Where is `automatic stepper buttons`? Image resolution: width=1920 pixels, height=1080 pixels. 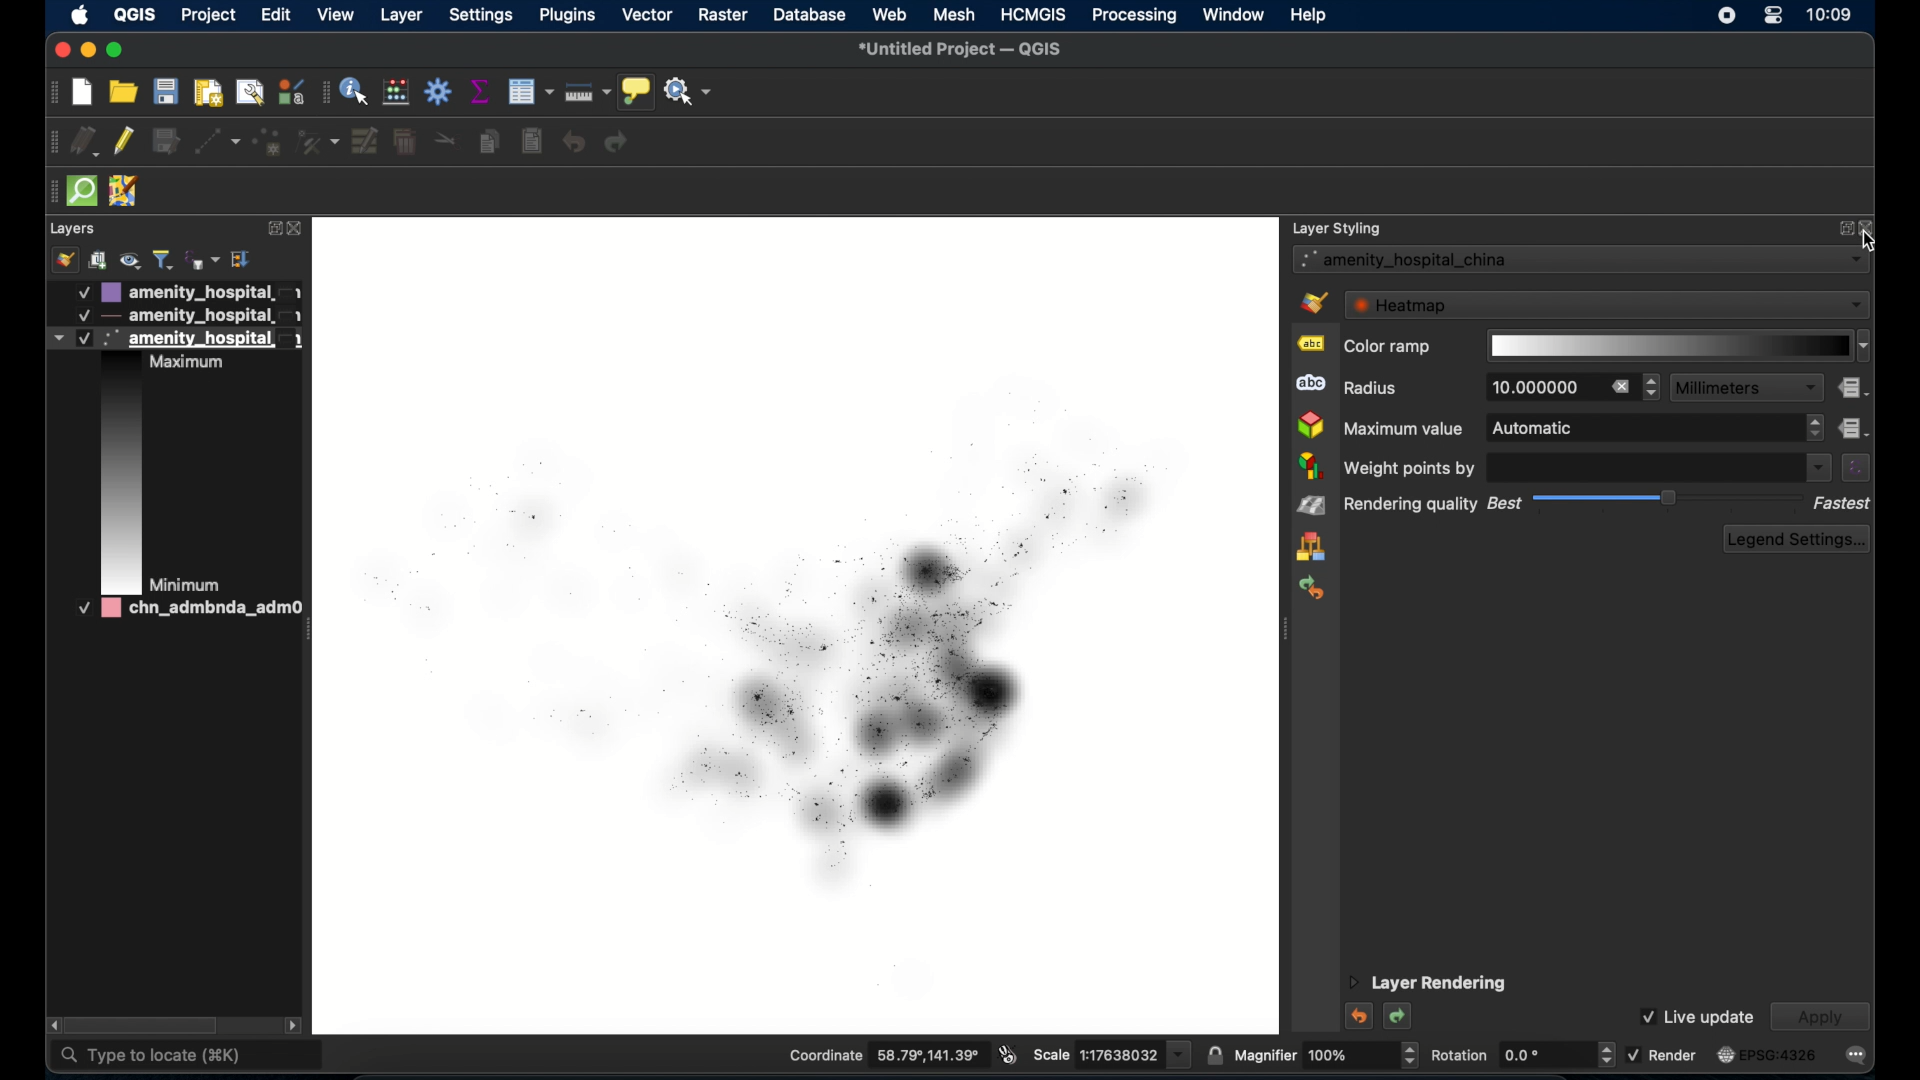 automatic stepper buttons is located at coordinates (1655, 429).